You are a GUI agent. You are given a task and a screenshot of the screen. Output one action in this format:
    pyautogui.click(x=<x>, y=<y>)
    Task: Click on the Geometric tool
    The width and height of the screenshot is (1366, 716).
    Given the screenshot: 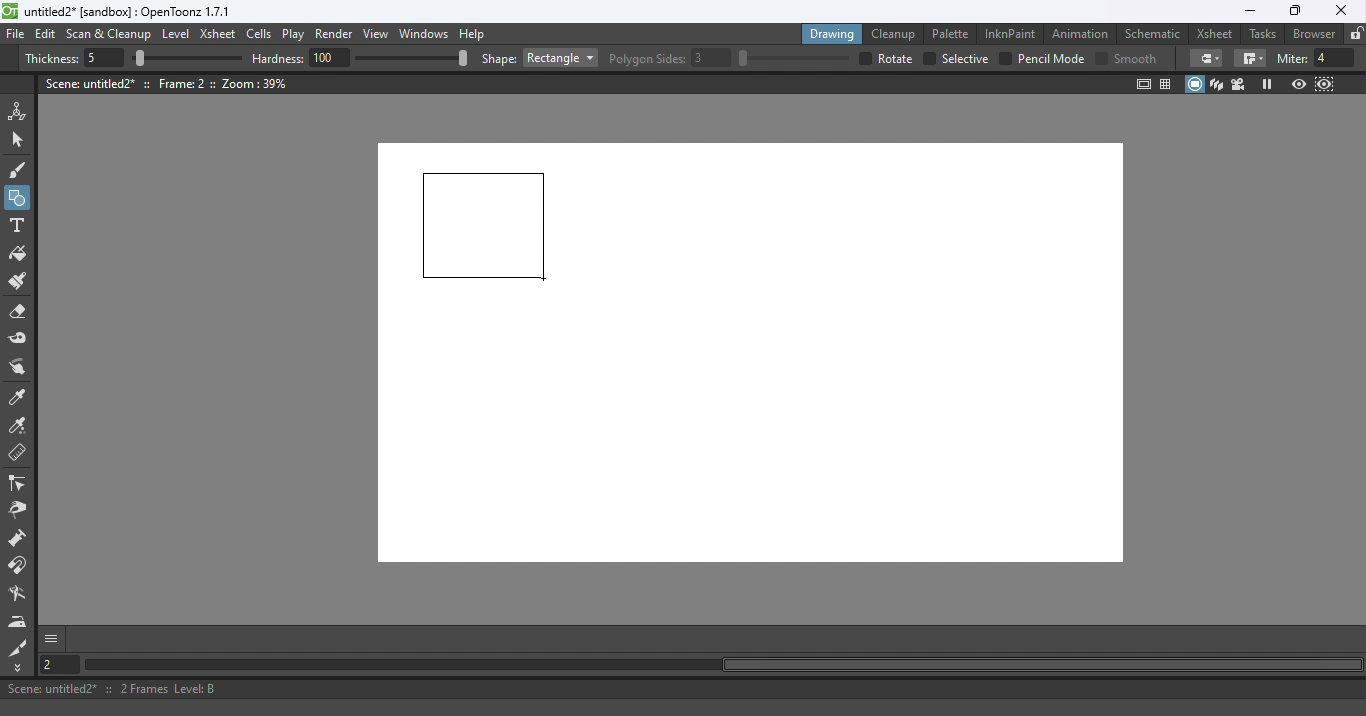 What is the action you would take?
    pyautogui.click(x=19, y=198)
    